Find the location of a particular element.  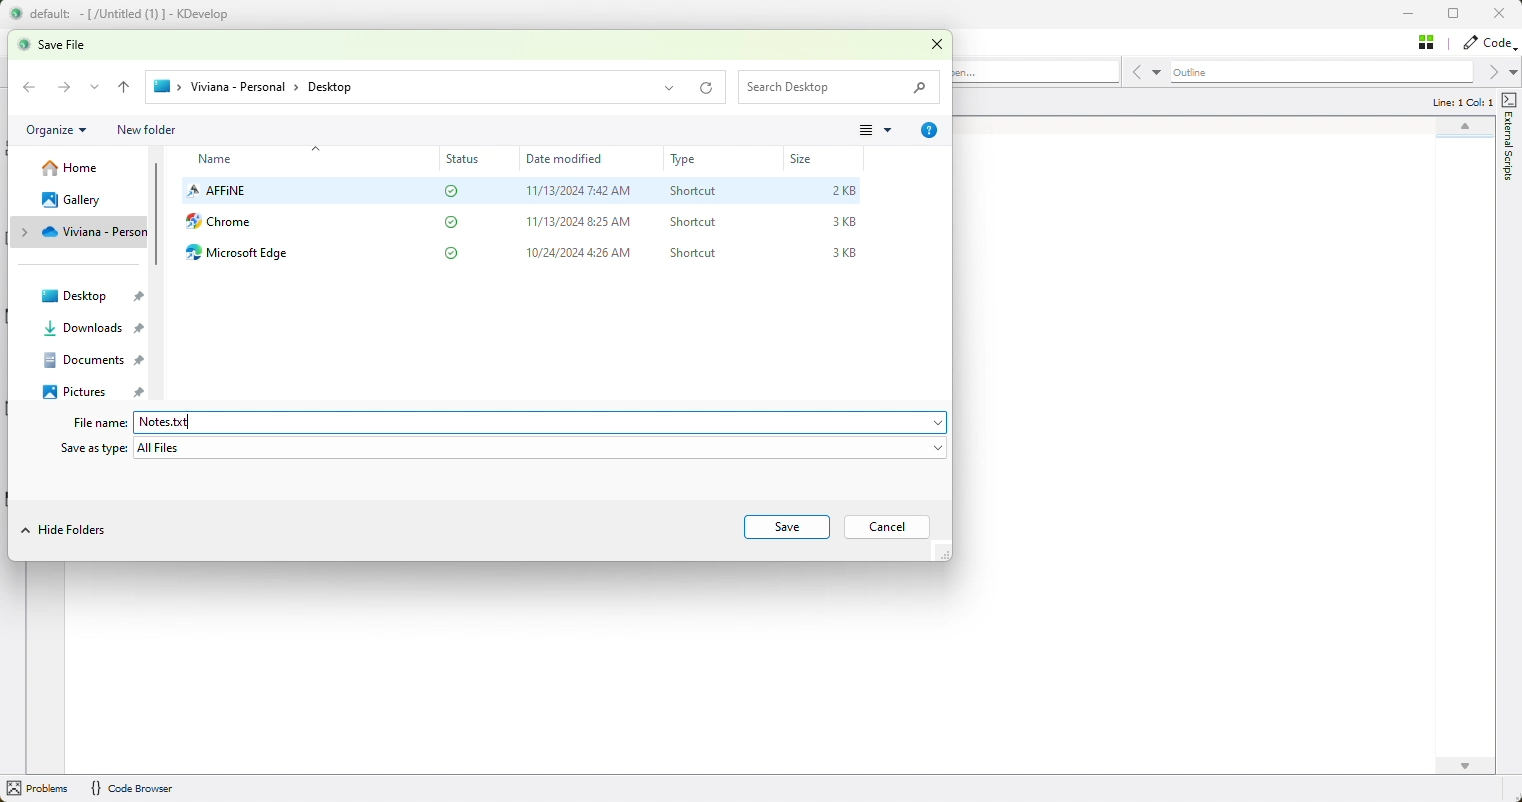

external scripts is located at coordinates (1510, 138).